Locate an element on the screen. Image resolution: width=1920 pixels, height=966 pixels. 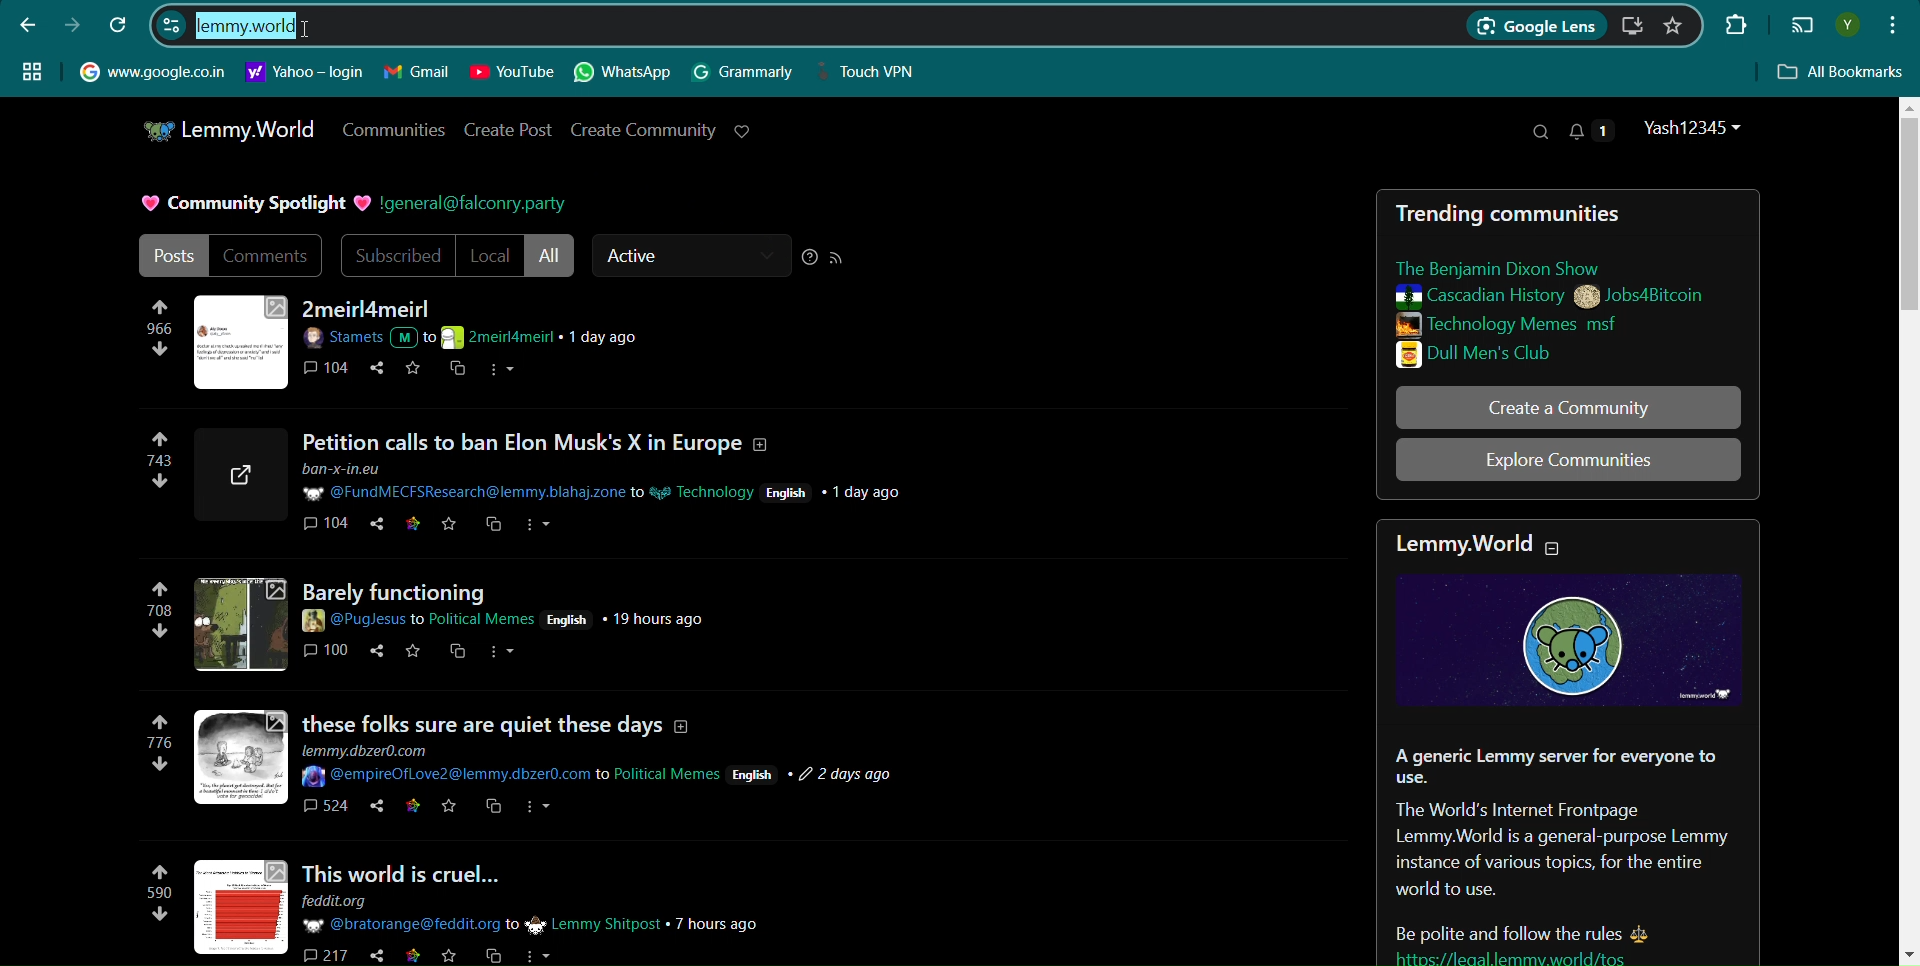
image is located at coordinates (238, 623).